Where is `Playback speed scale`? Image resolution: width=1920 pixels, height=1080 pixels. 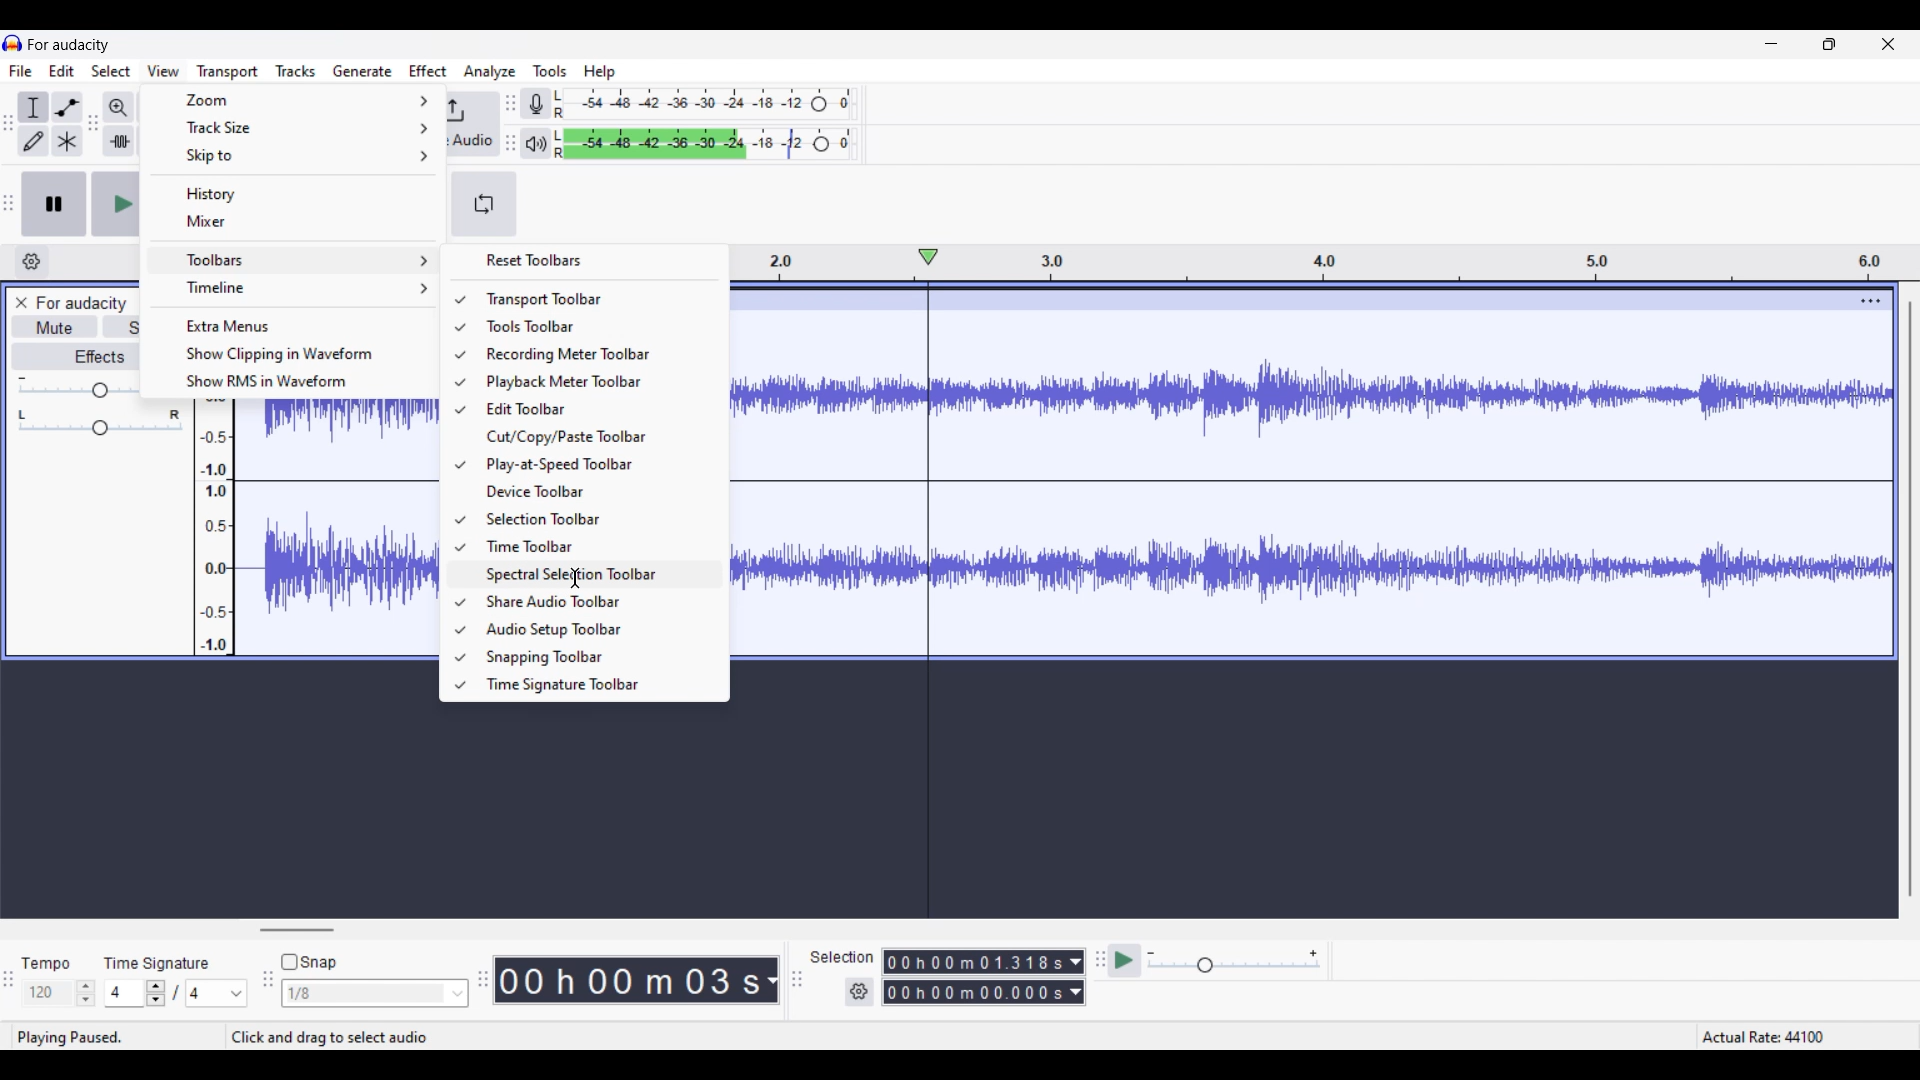
Playback speed scale is located at coordinates (1234, 962).